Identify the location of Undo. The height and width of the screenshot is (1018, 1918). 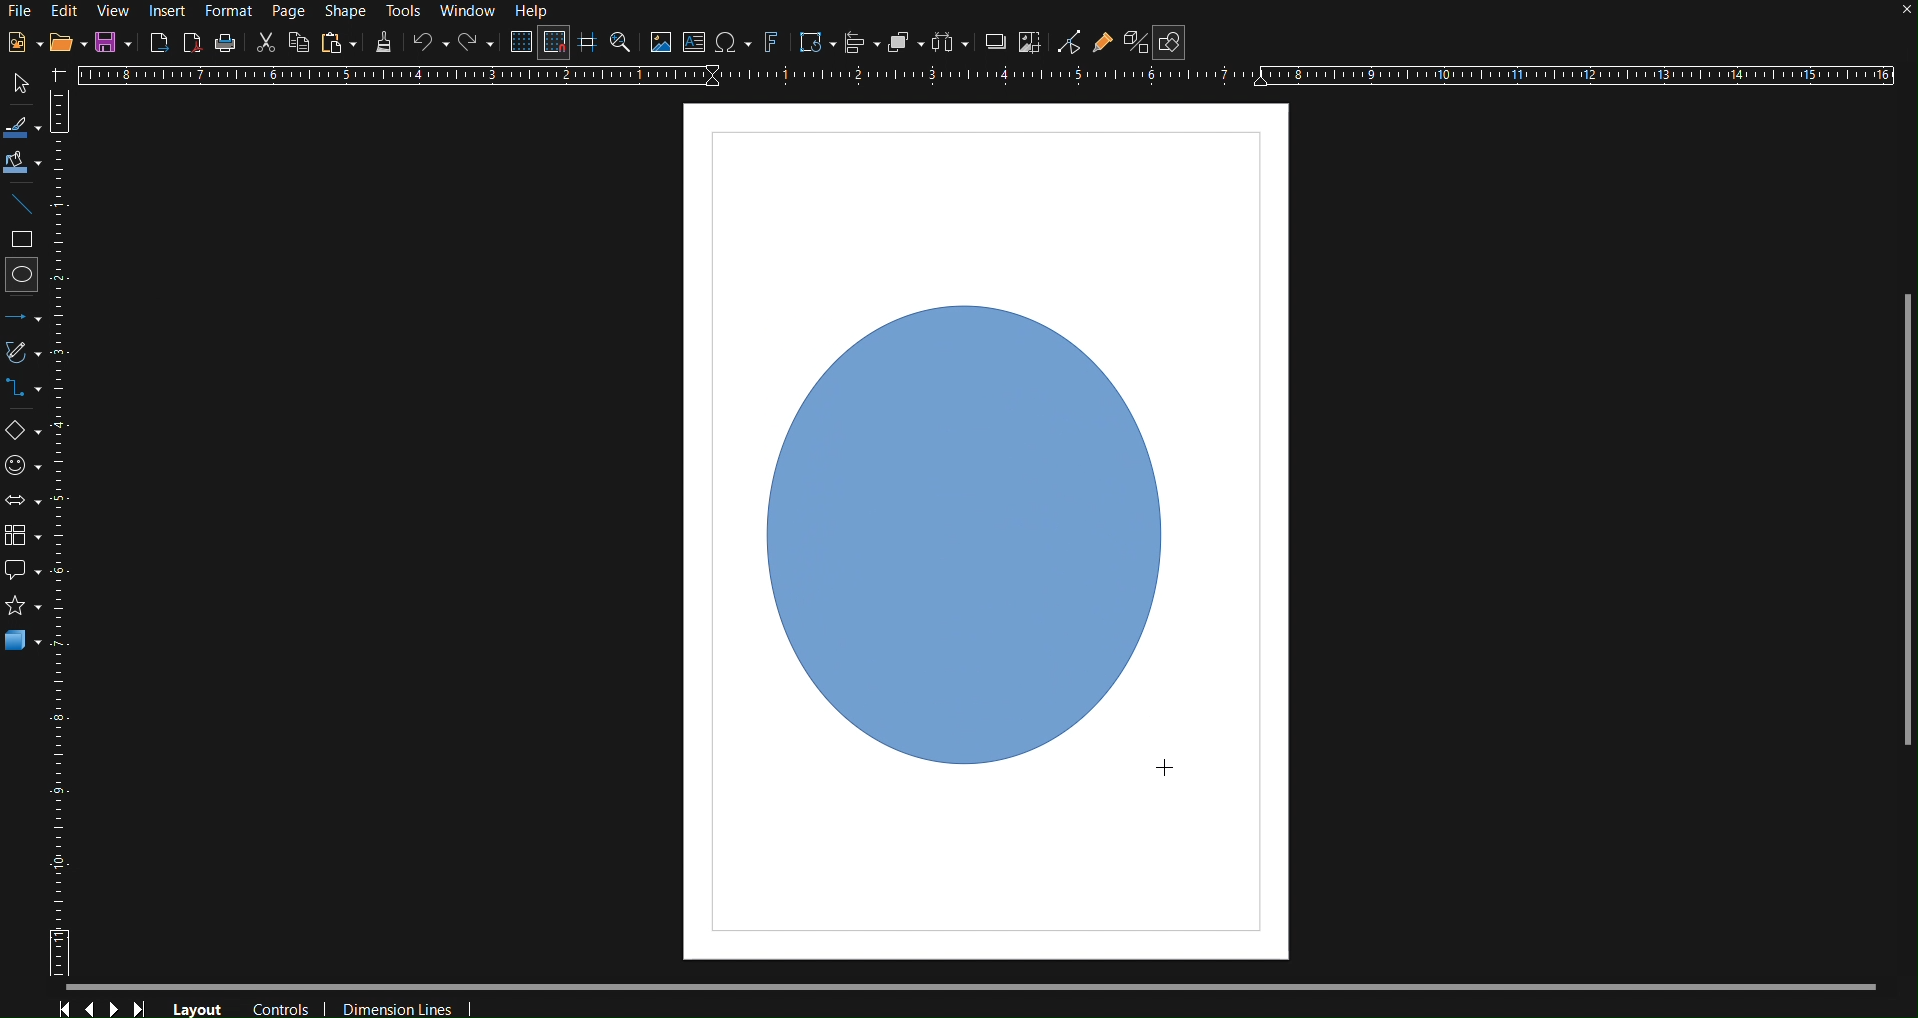
(430, 44).